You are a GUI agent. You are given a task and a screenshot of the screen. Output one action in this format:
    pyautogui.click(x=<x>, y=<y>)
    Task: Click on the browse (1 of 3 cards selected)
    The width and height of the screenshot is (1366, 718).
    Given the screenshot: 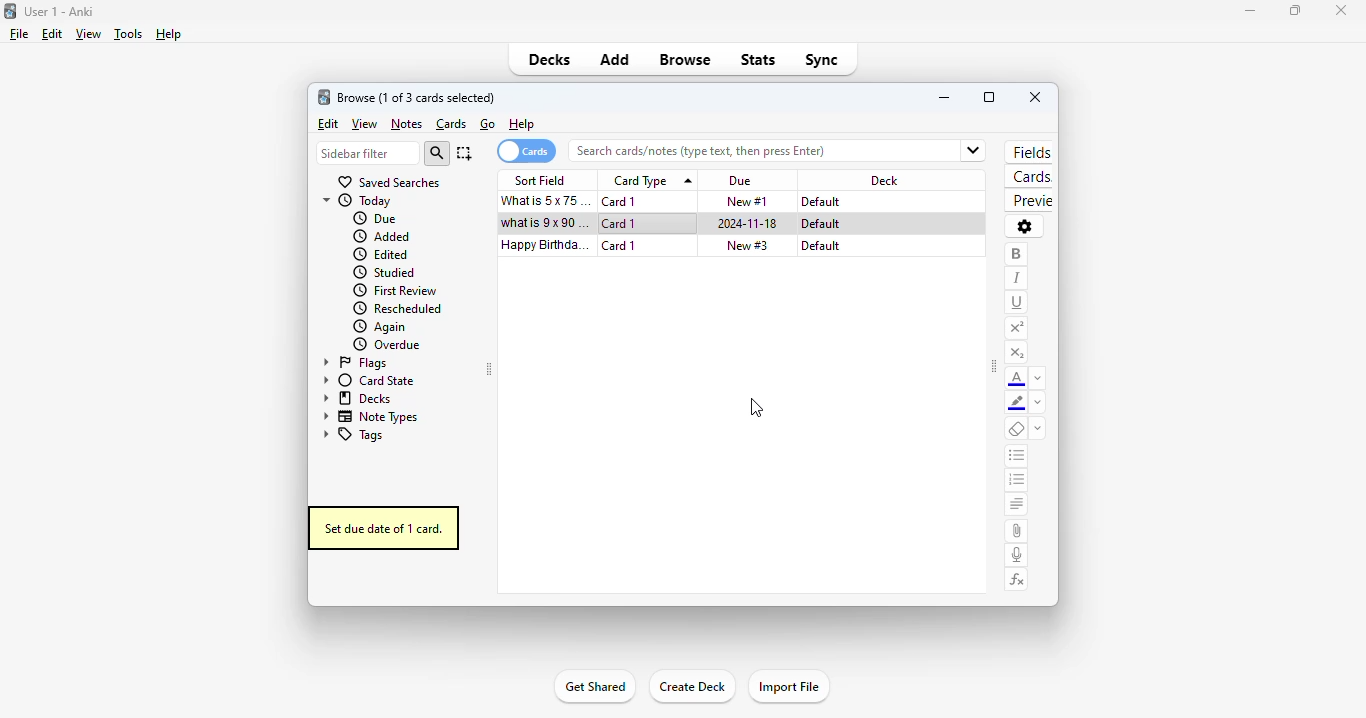 What is the action you would take?
    pyautogui.click(x=416, y=97)
    